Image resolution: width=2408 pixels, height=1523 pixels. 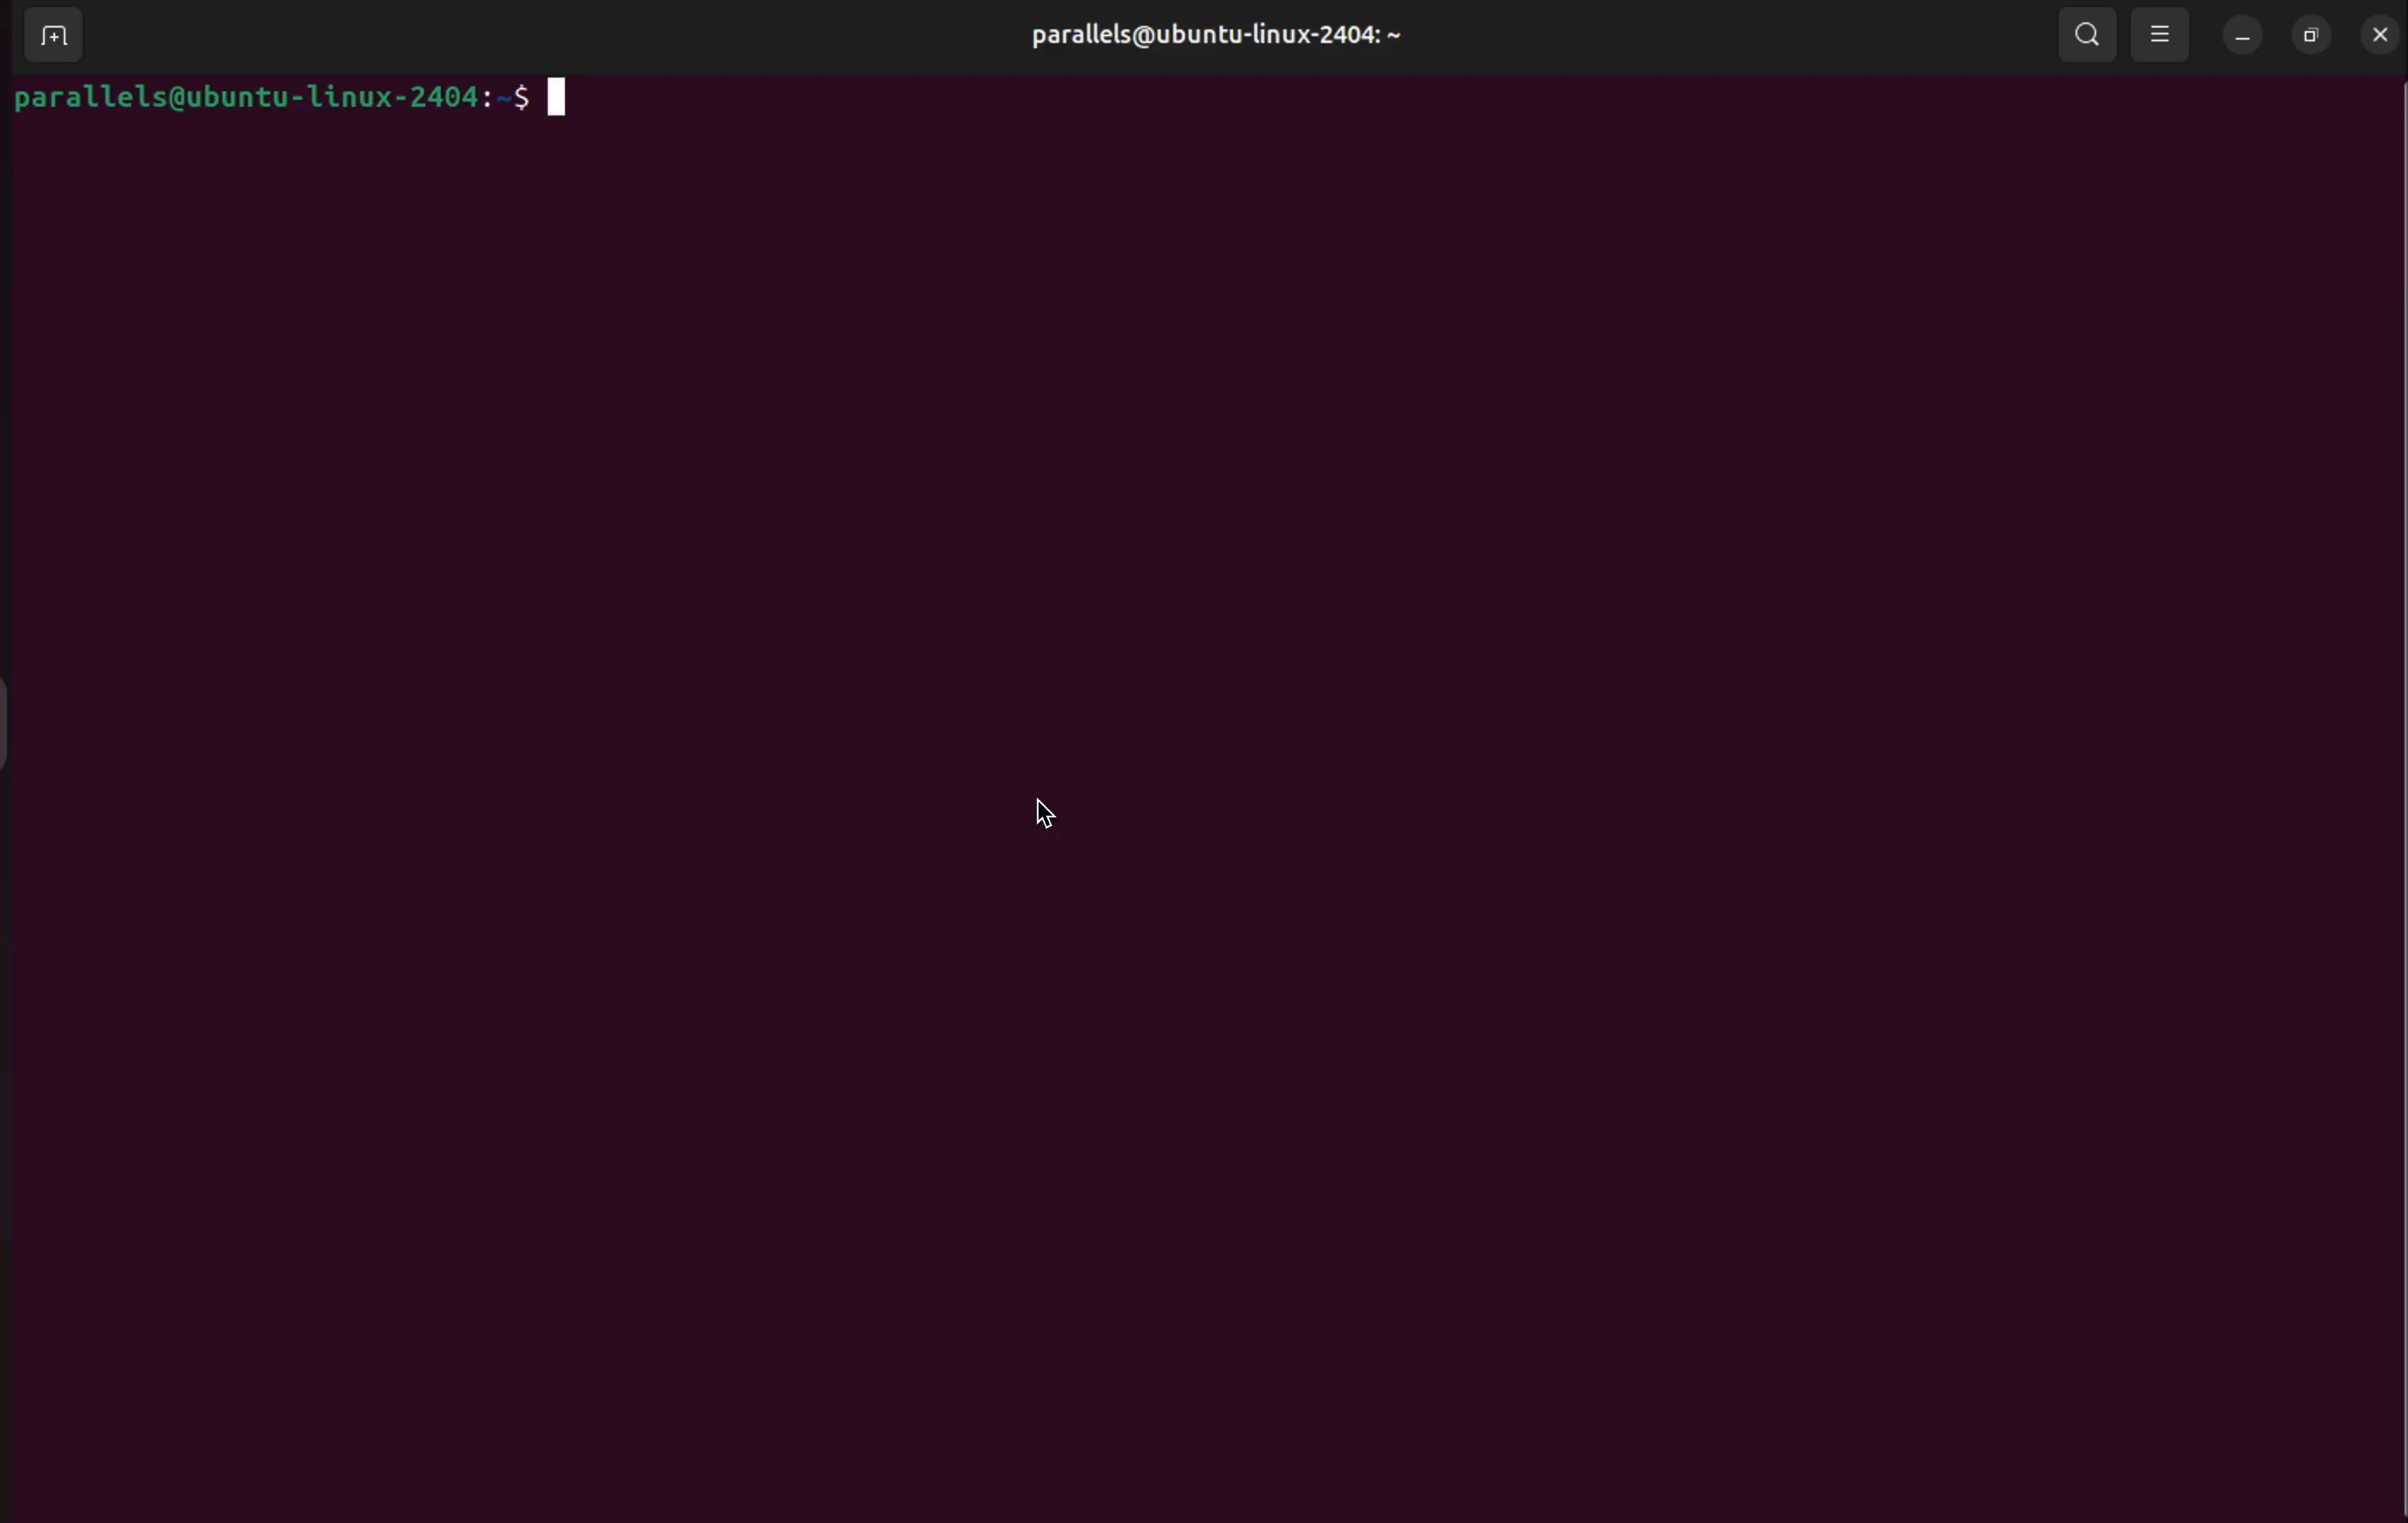 I want to click on cursor, so click(x=1040, y=810).